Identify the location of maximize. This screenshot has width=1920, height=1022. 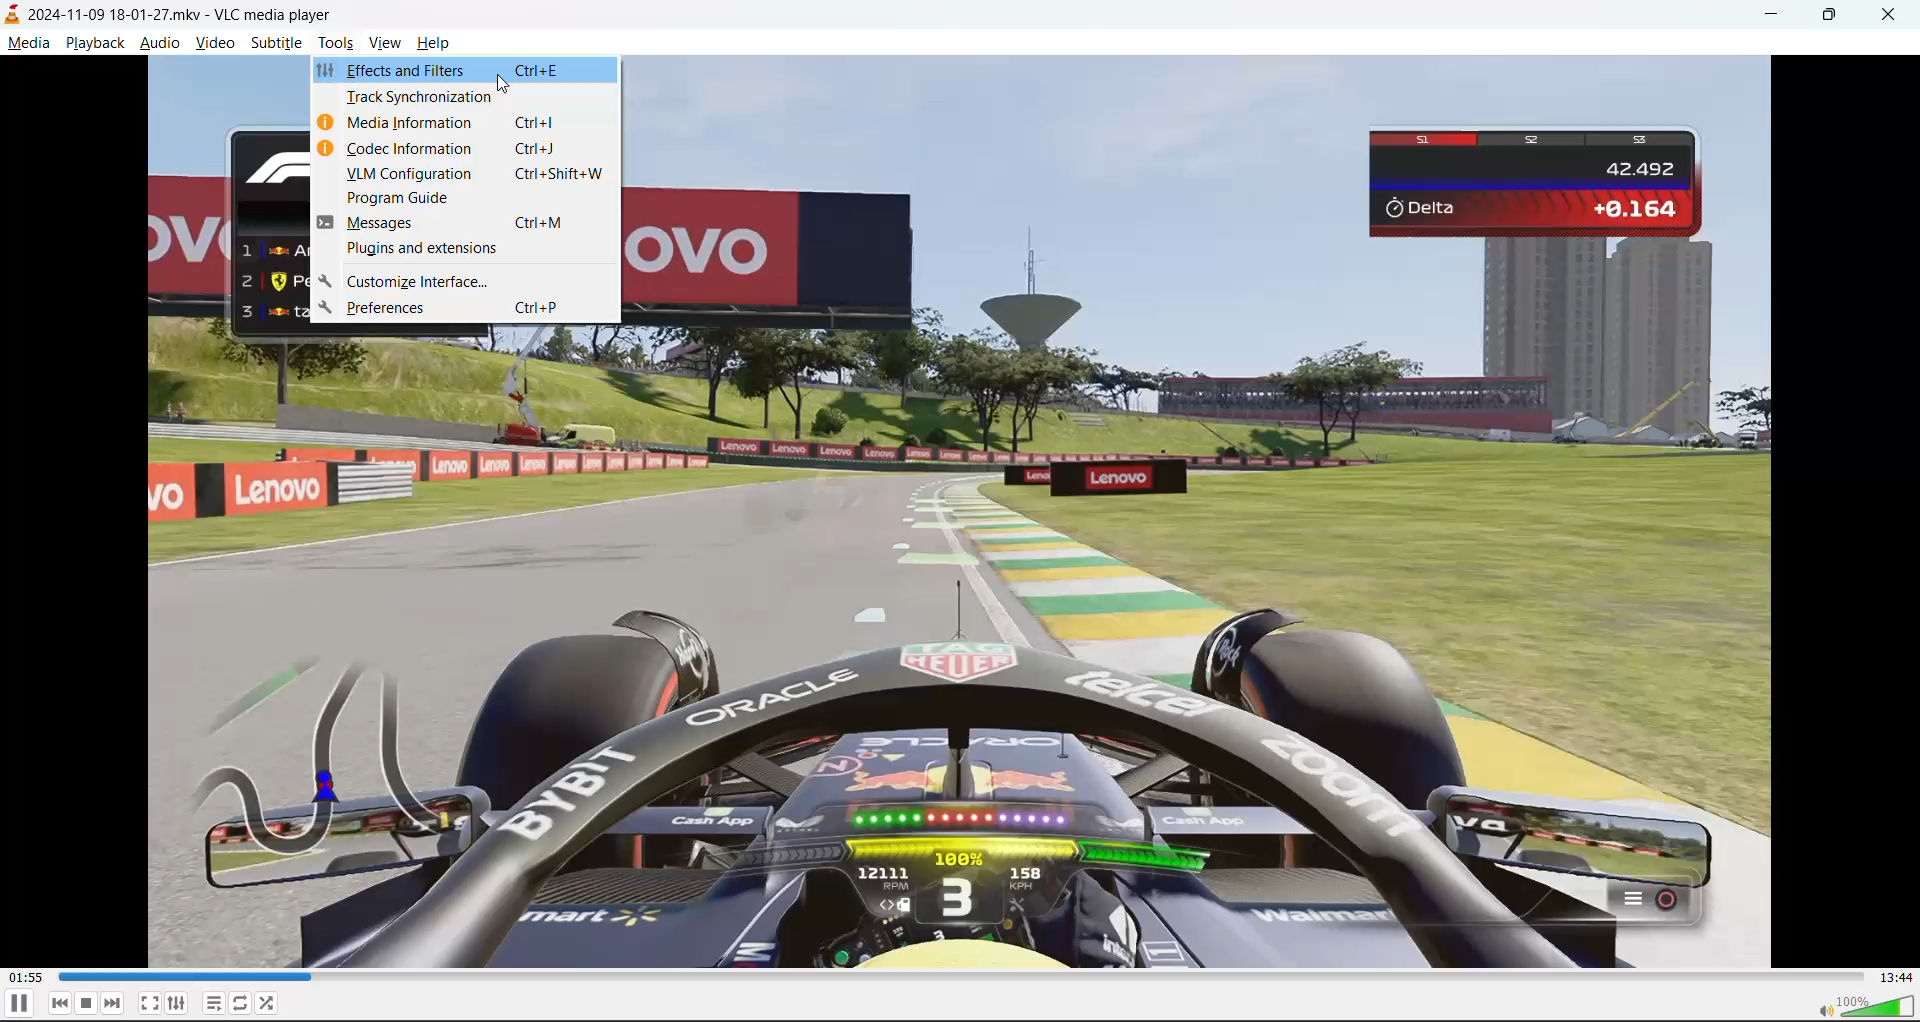
(1840, 16).